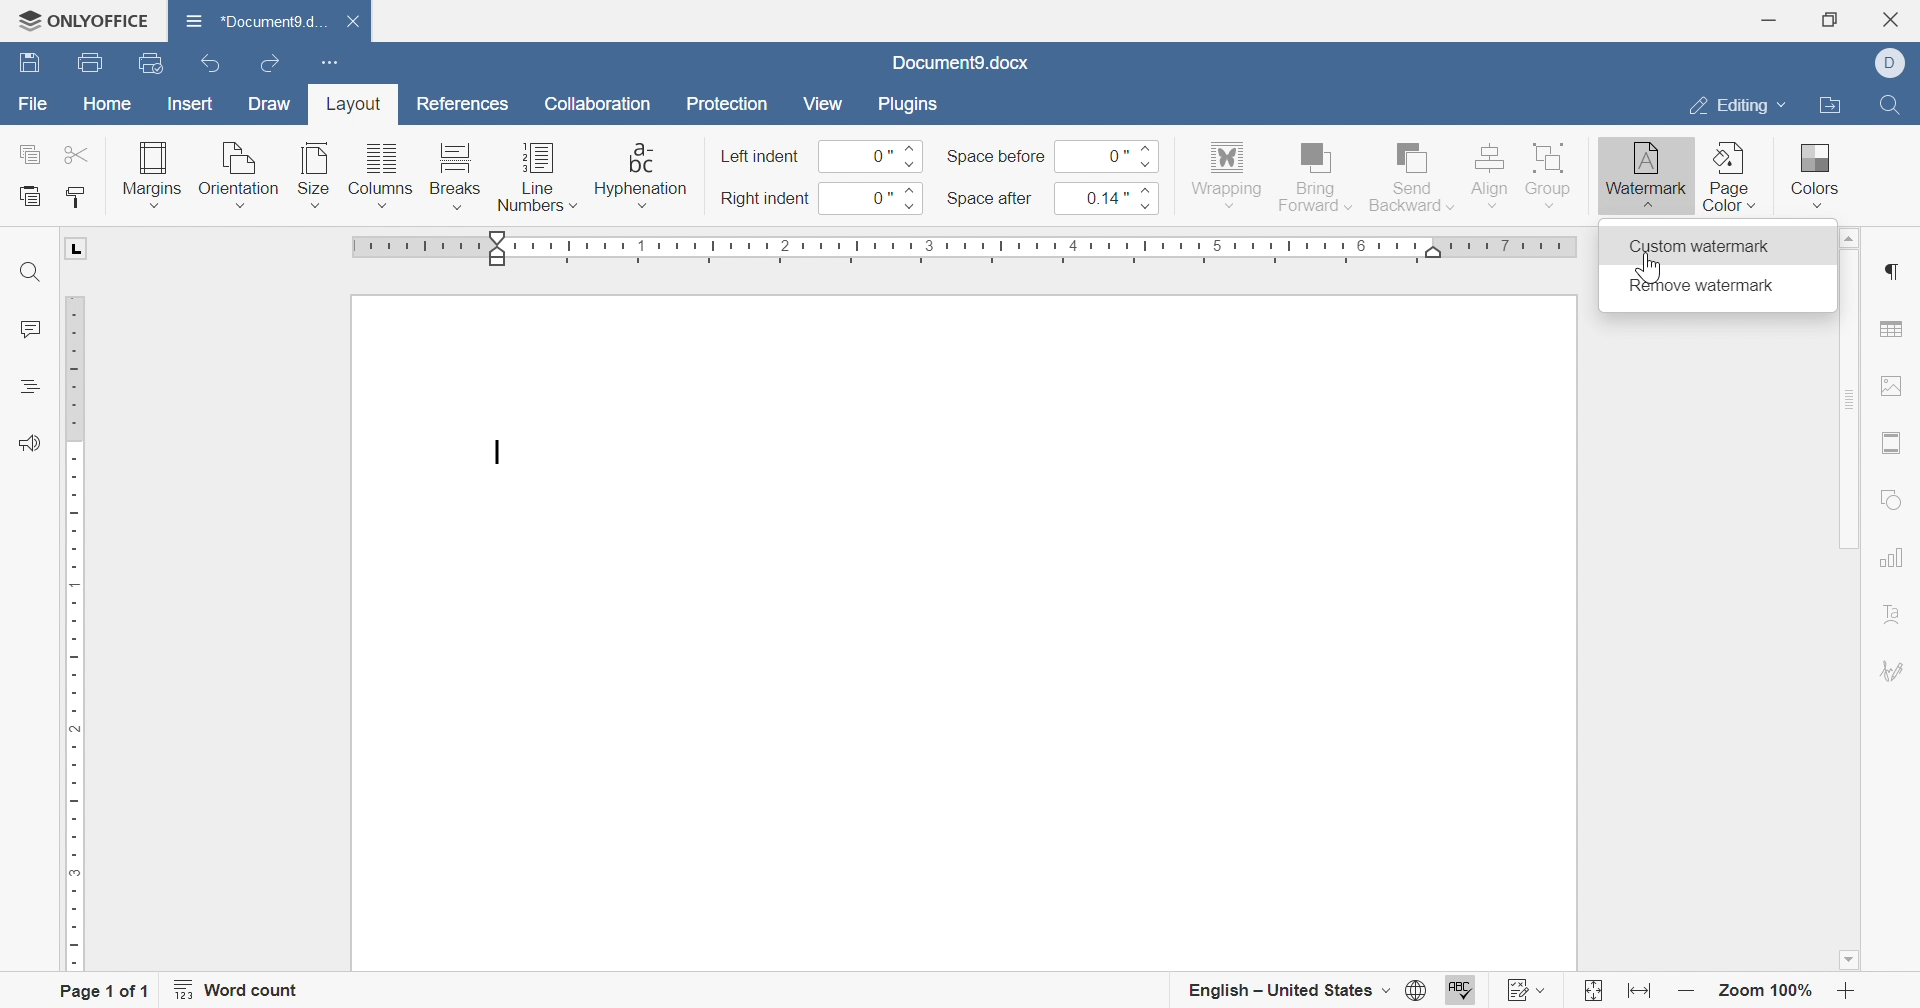 The width and height of the screenshot is (1920, 1008). What do you see at coordinates (271, 104) in the screenshot?
I see `draw` at bounding box center [271, 104].